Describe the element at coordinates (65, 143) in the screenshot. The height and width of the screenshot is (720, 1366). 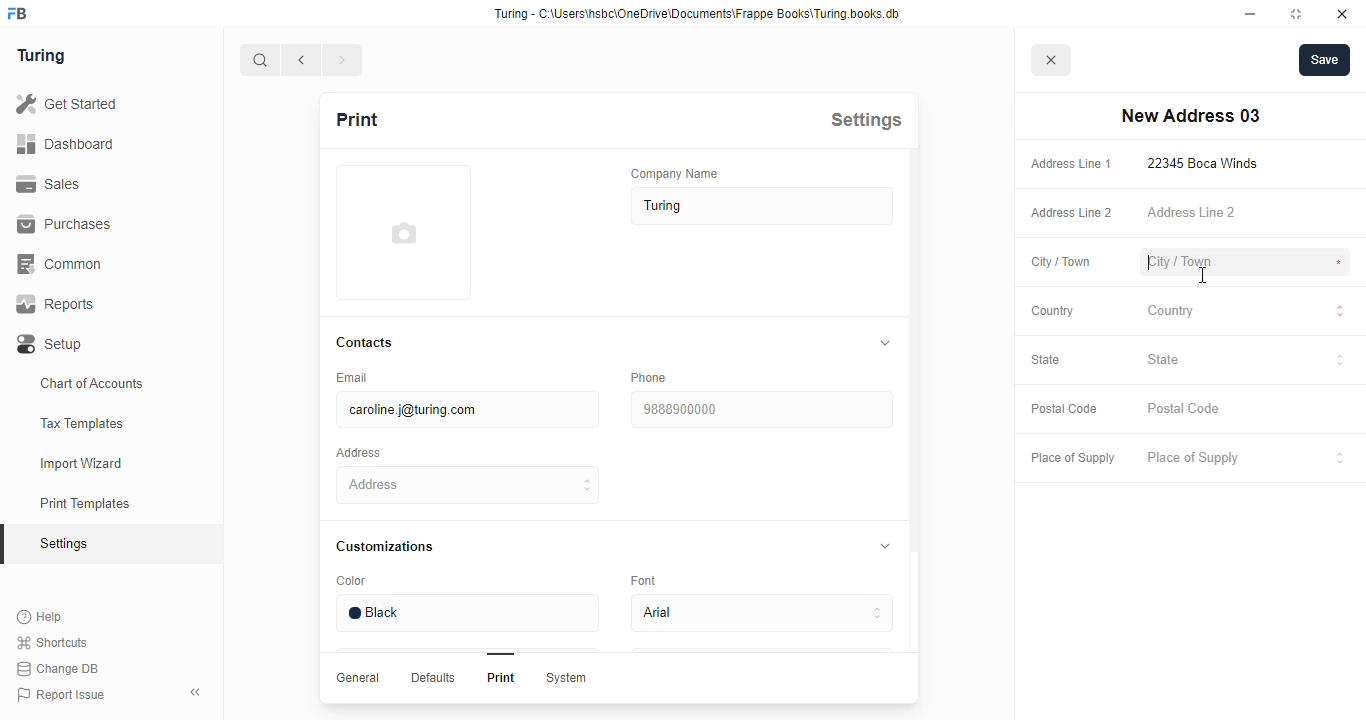
I see `dashboard` at that location.